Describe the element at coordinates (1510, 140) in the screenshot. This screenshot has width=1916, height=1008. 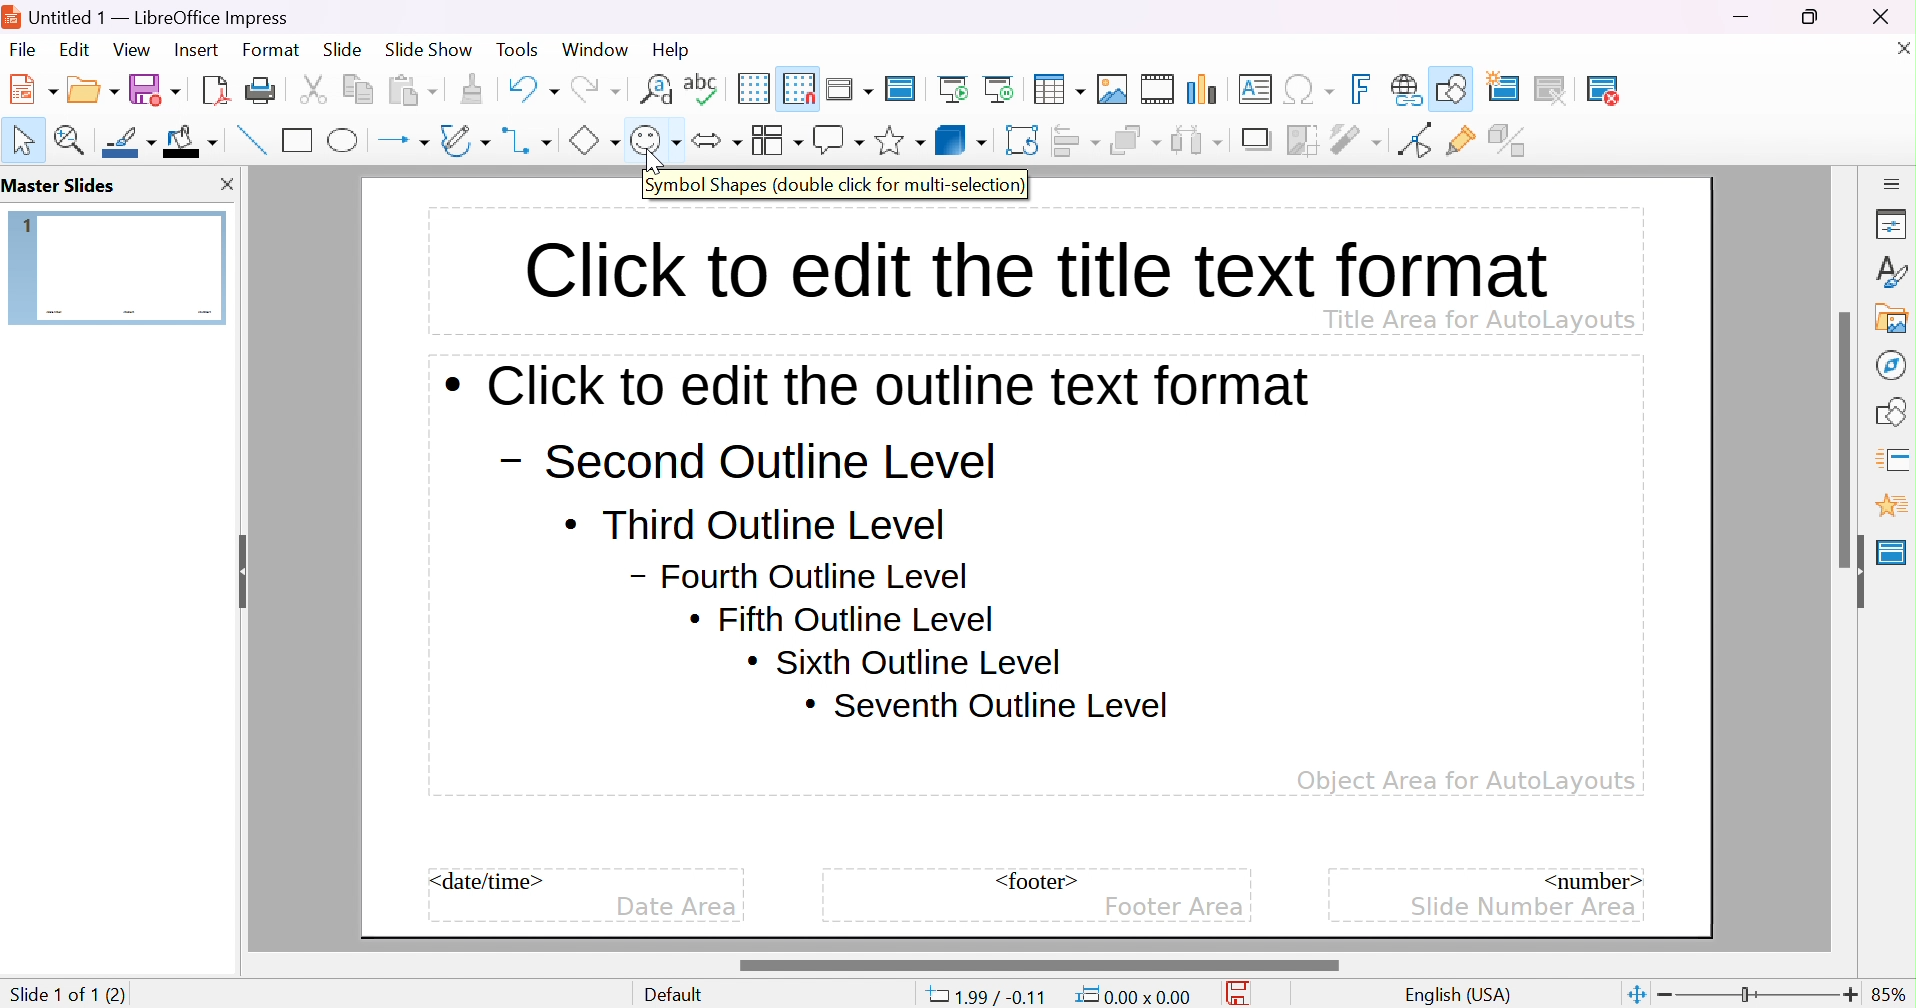
I see `toggle extrusion` at that location.